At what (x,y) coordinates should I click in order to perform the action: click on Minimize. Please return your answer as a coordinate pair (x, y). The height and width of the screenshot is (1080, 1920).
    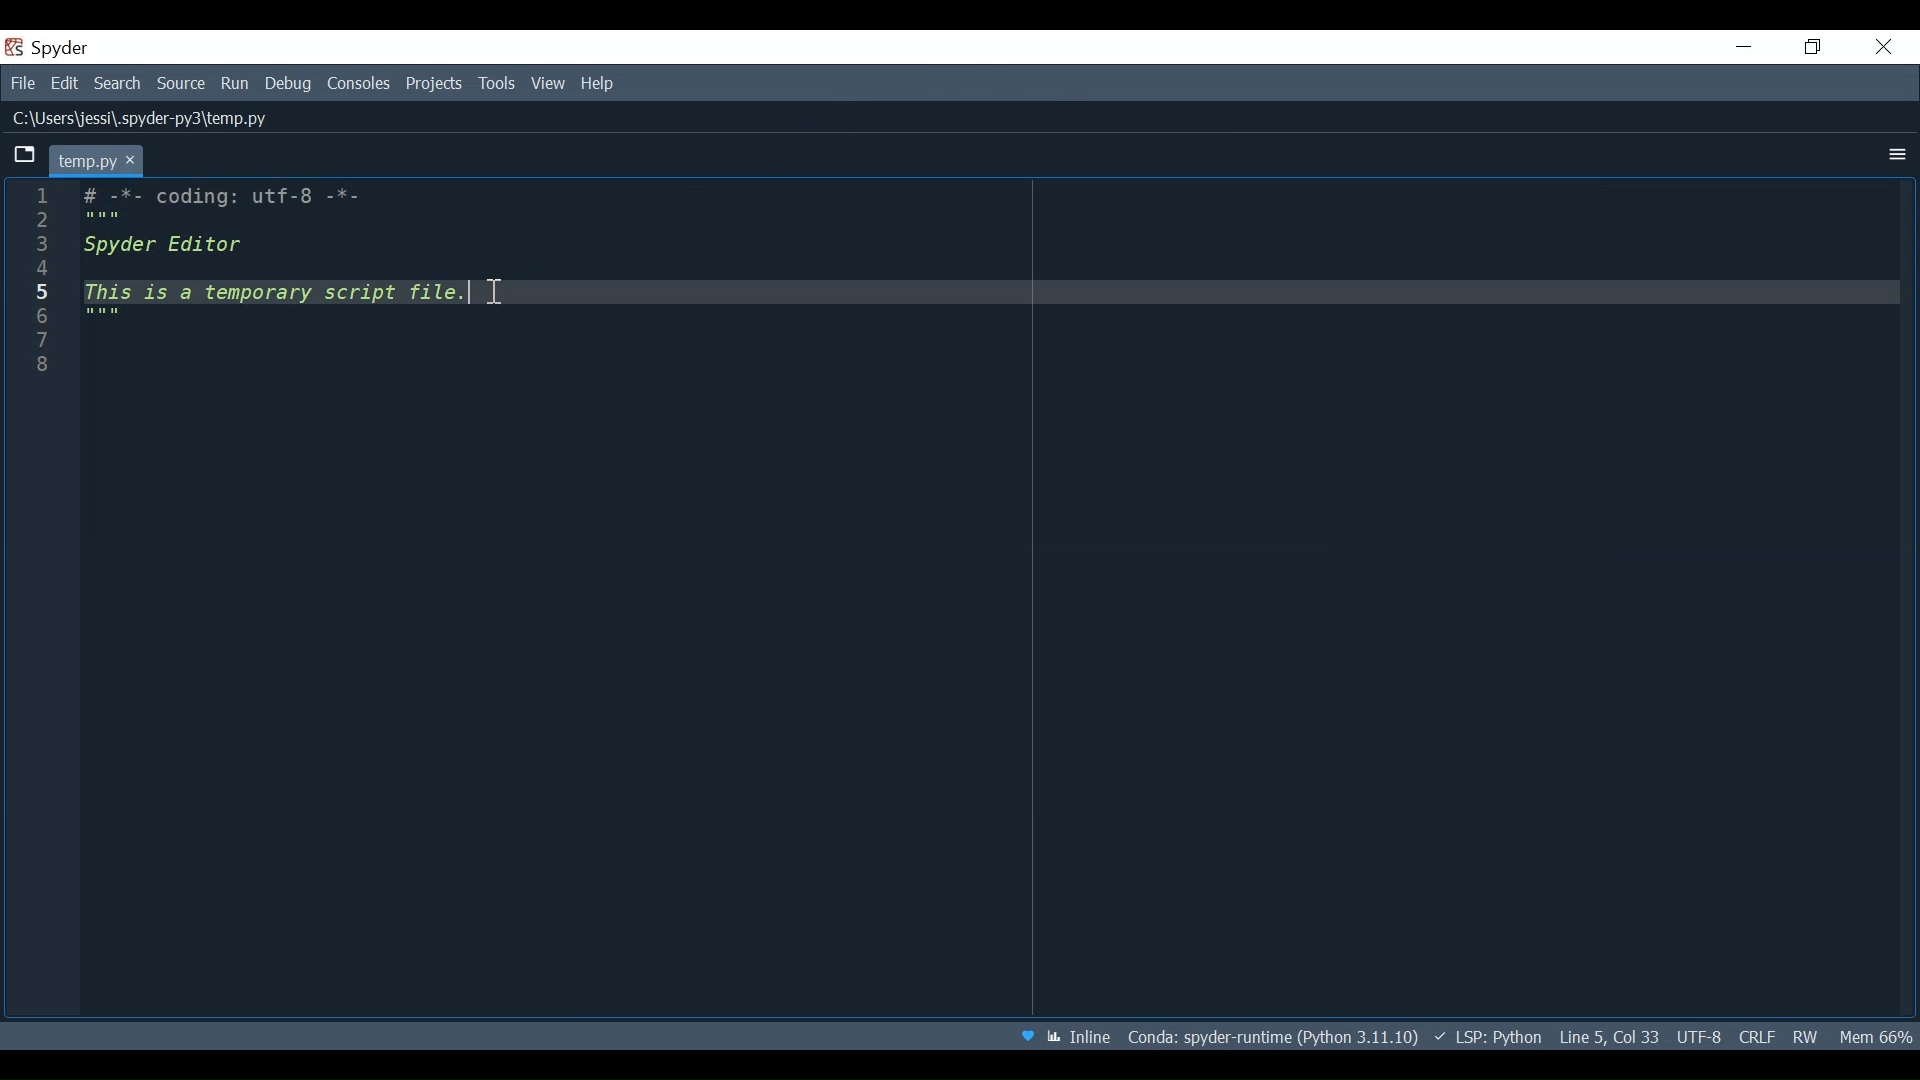
    Looking at the image, I should click on (1744, 46).